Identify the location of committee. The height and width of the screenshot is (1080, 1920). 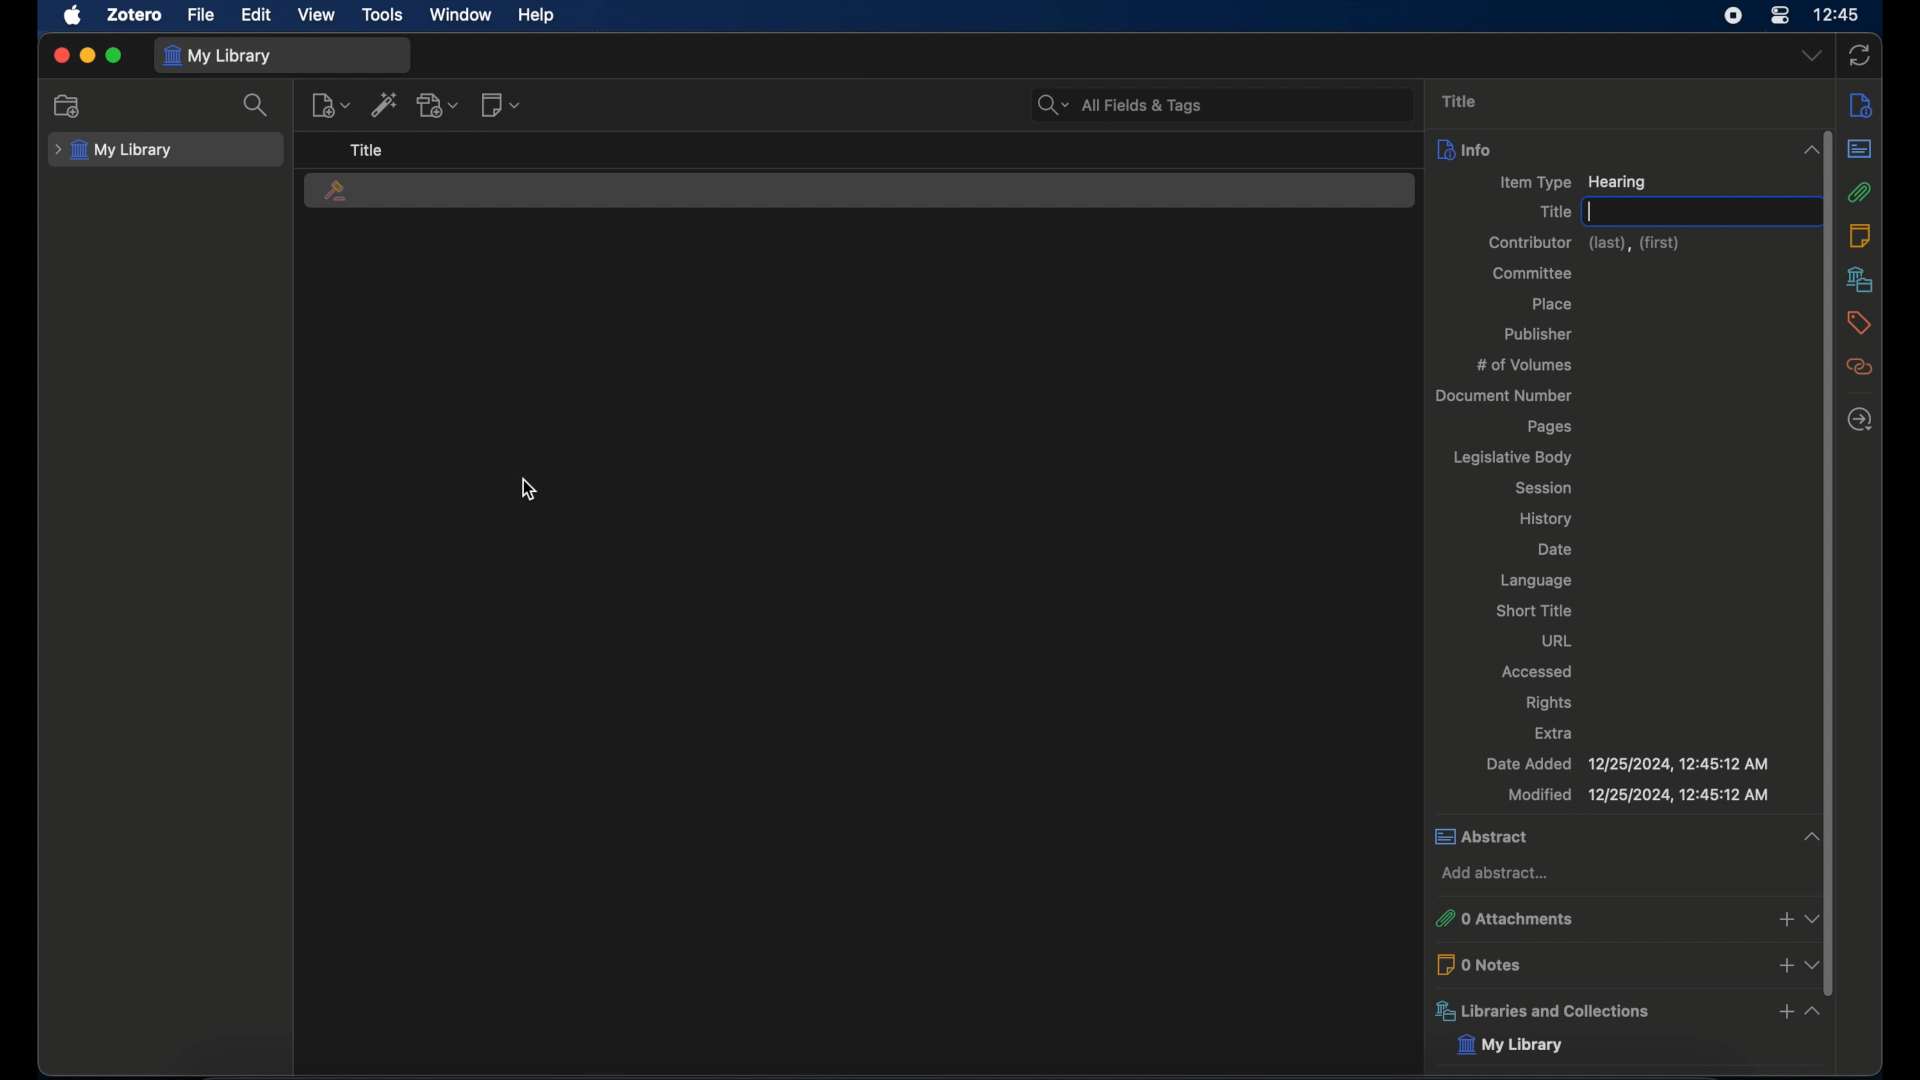
(1532, 273).